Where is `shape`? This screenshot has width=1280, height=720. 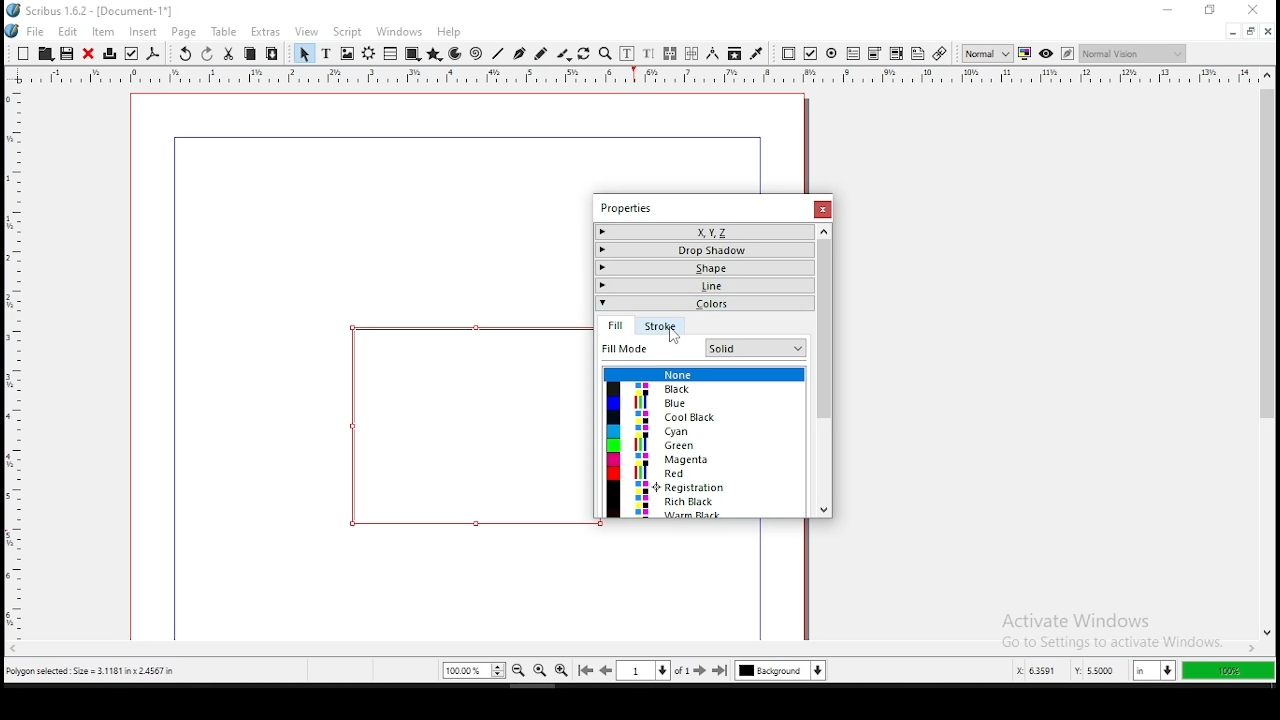 shape is located at coordinates (701, 267).